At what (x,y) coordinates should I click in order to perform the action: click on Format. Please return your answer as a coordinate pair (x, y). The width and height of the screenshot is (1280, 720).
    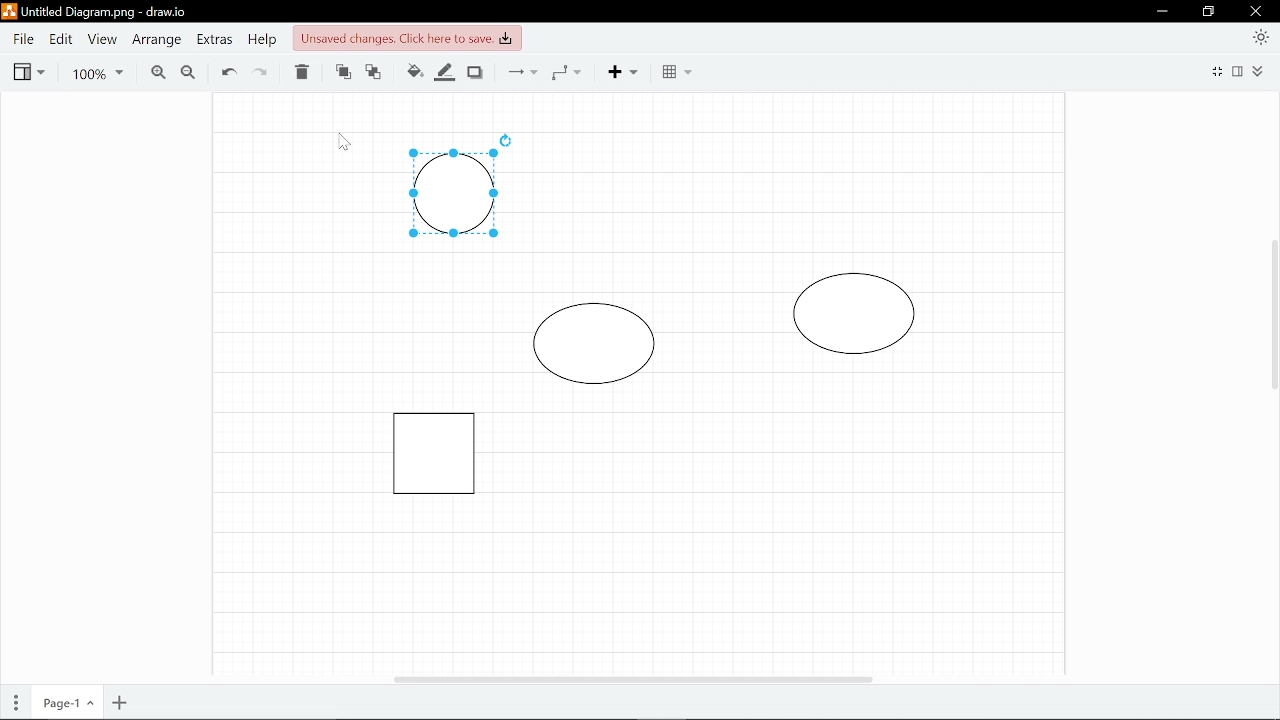
    Looking at the image, I should click on (1240, 71).